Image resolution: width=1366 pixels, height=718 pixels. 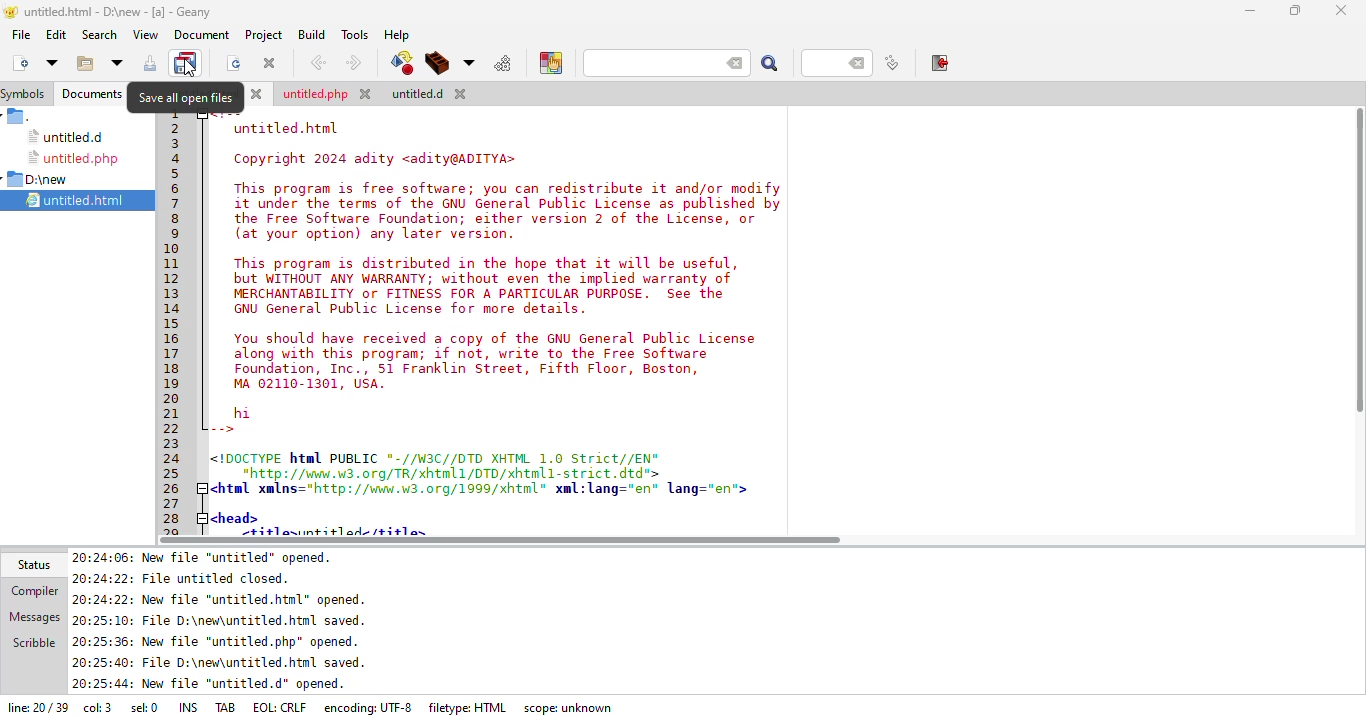 What do you see at coordinates (649, 62) in the screenshot?
I see `search` at bounding box center [649, 62].